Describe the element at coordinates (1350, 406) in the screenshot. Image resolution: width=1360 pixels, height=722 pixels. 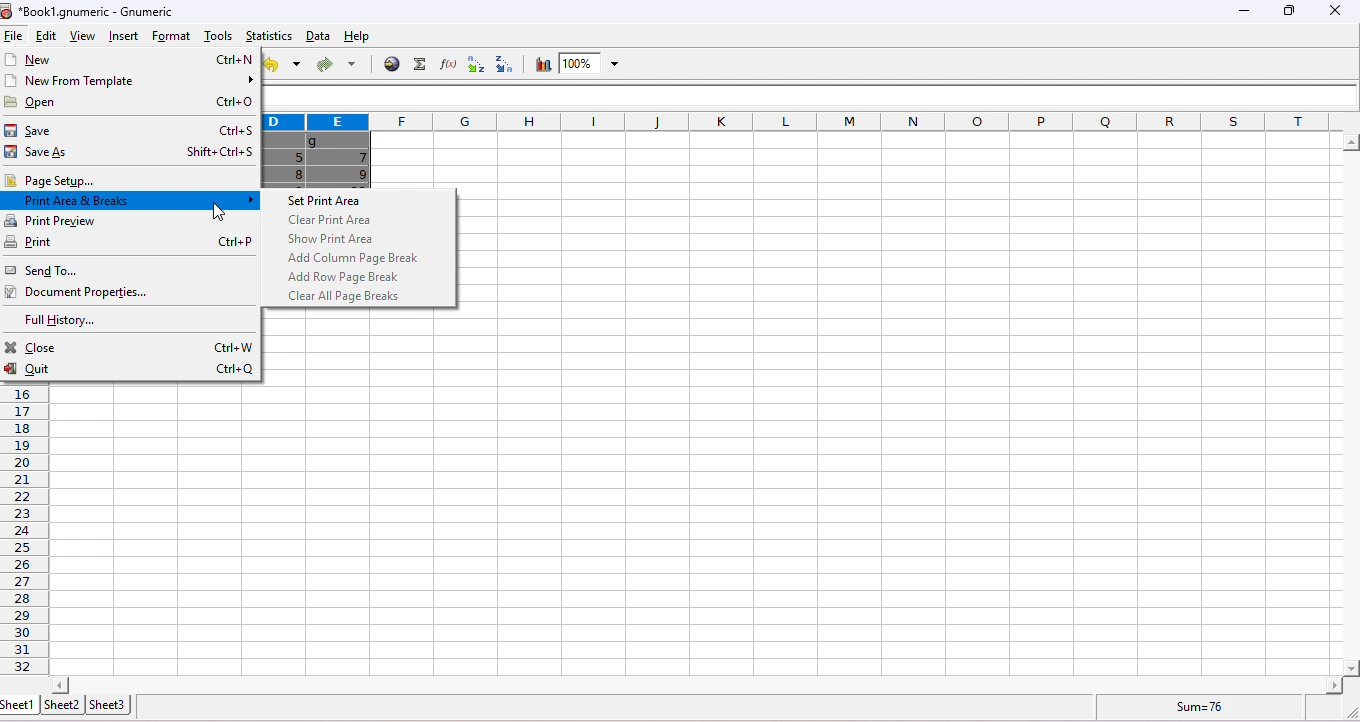
I see `horizontal scrollbar` at that location.